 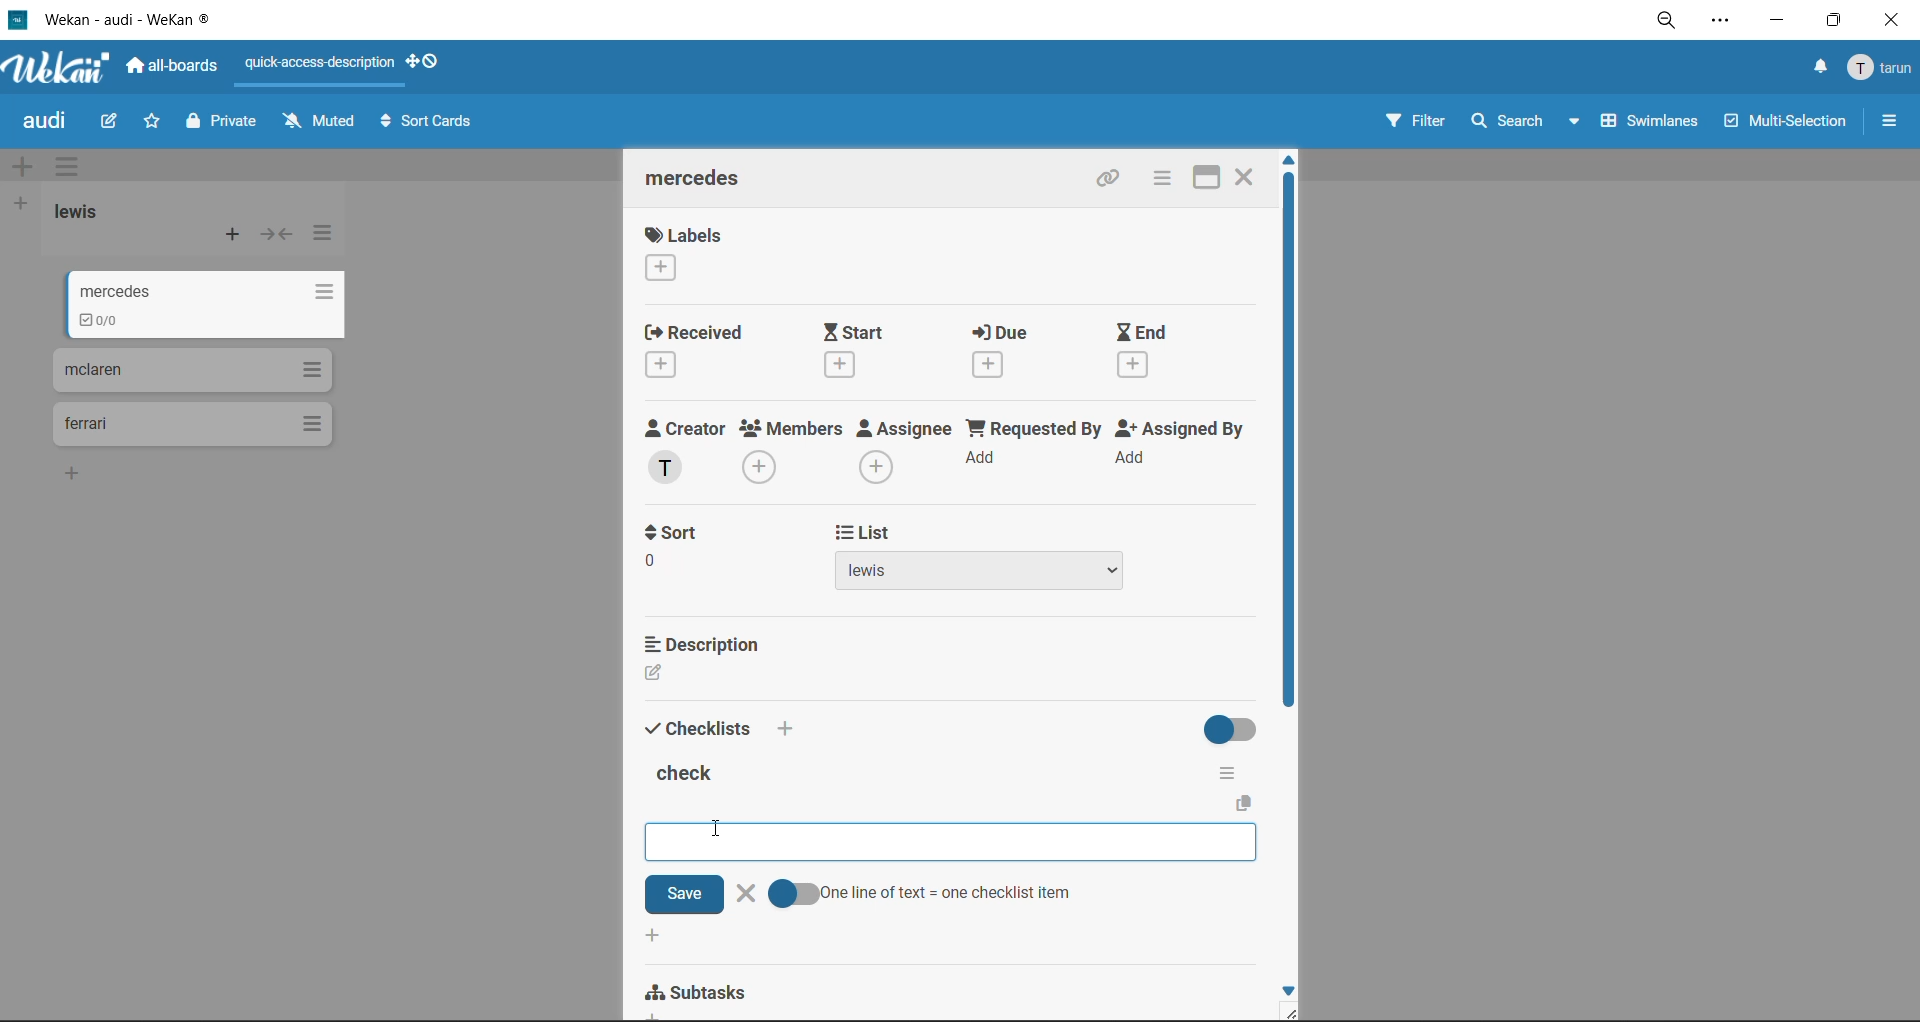 What do you see at coordinates (704, 641) in the screenshot?
I see `description` at bounding box center [704, 641].